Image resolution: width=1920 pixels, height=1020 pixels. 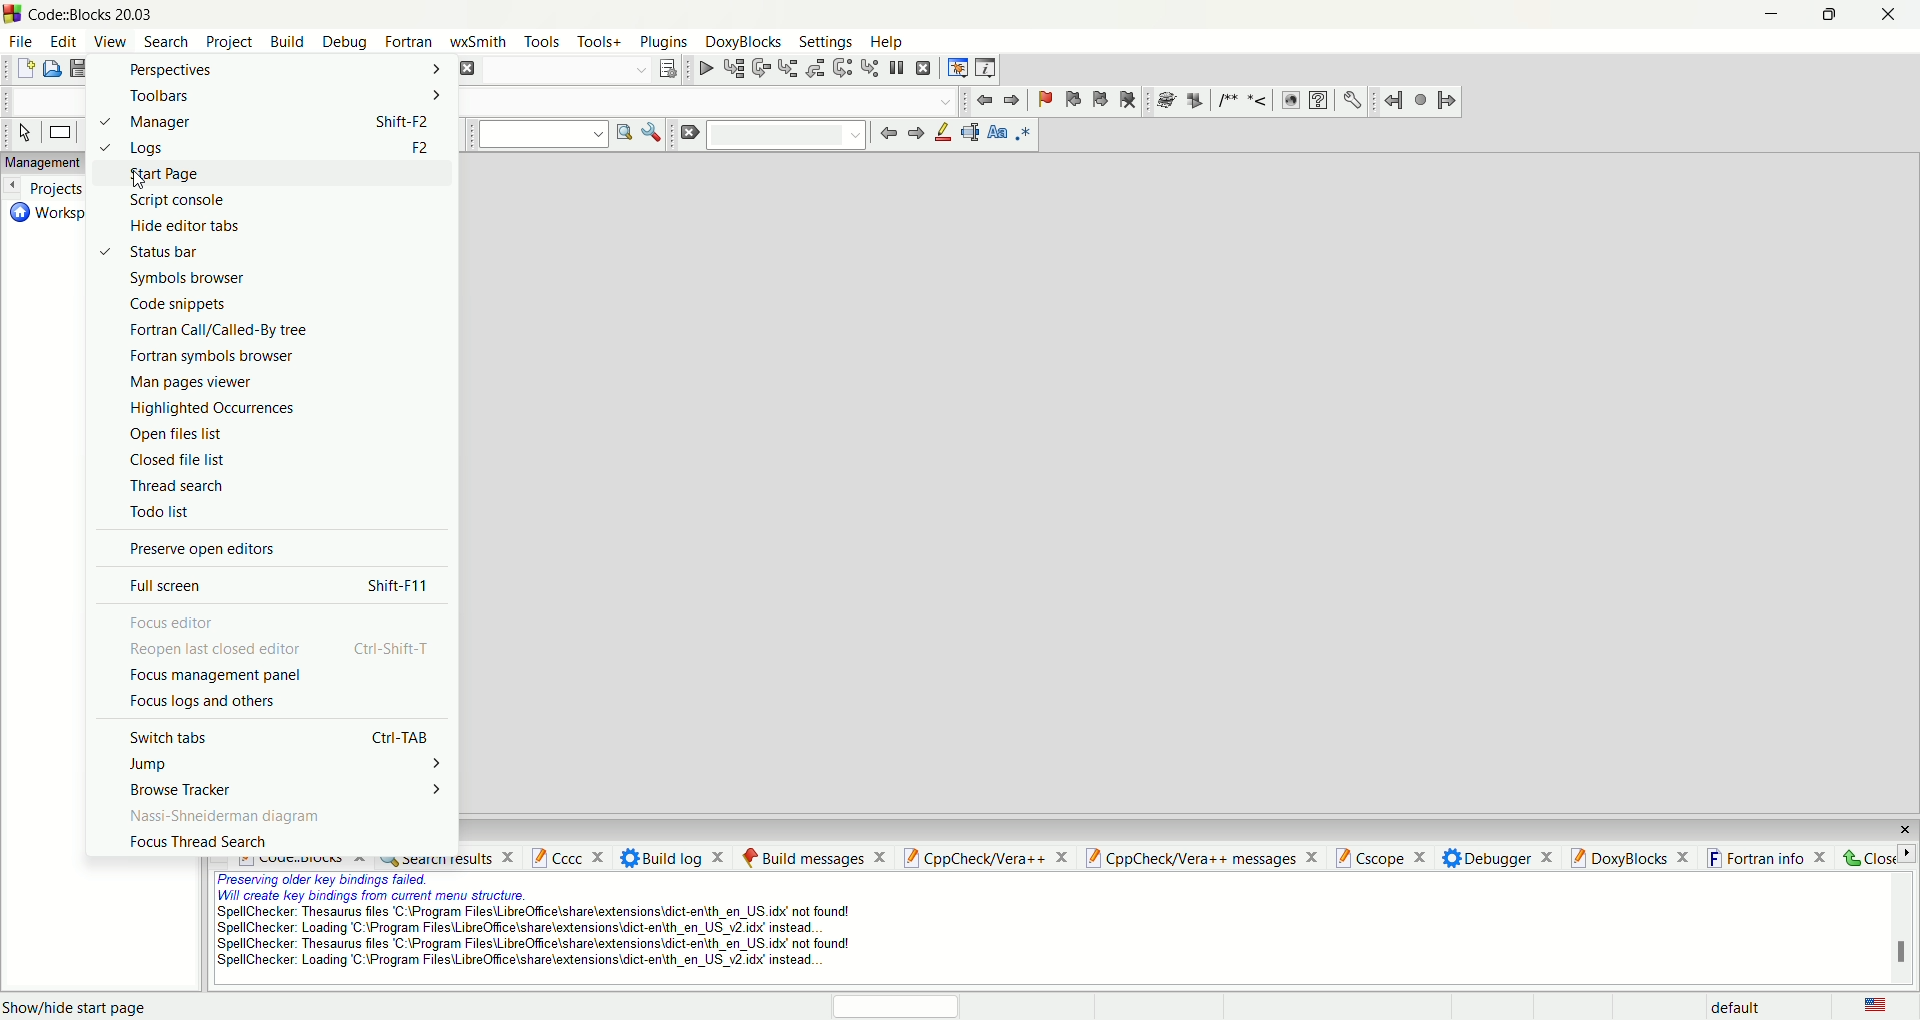 I want to click on jump forward, so click(x=1450, y=100).